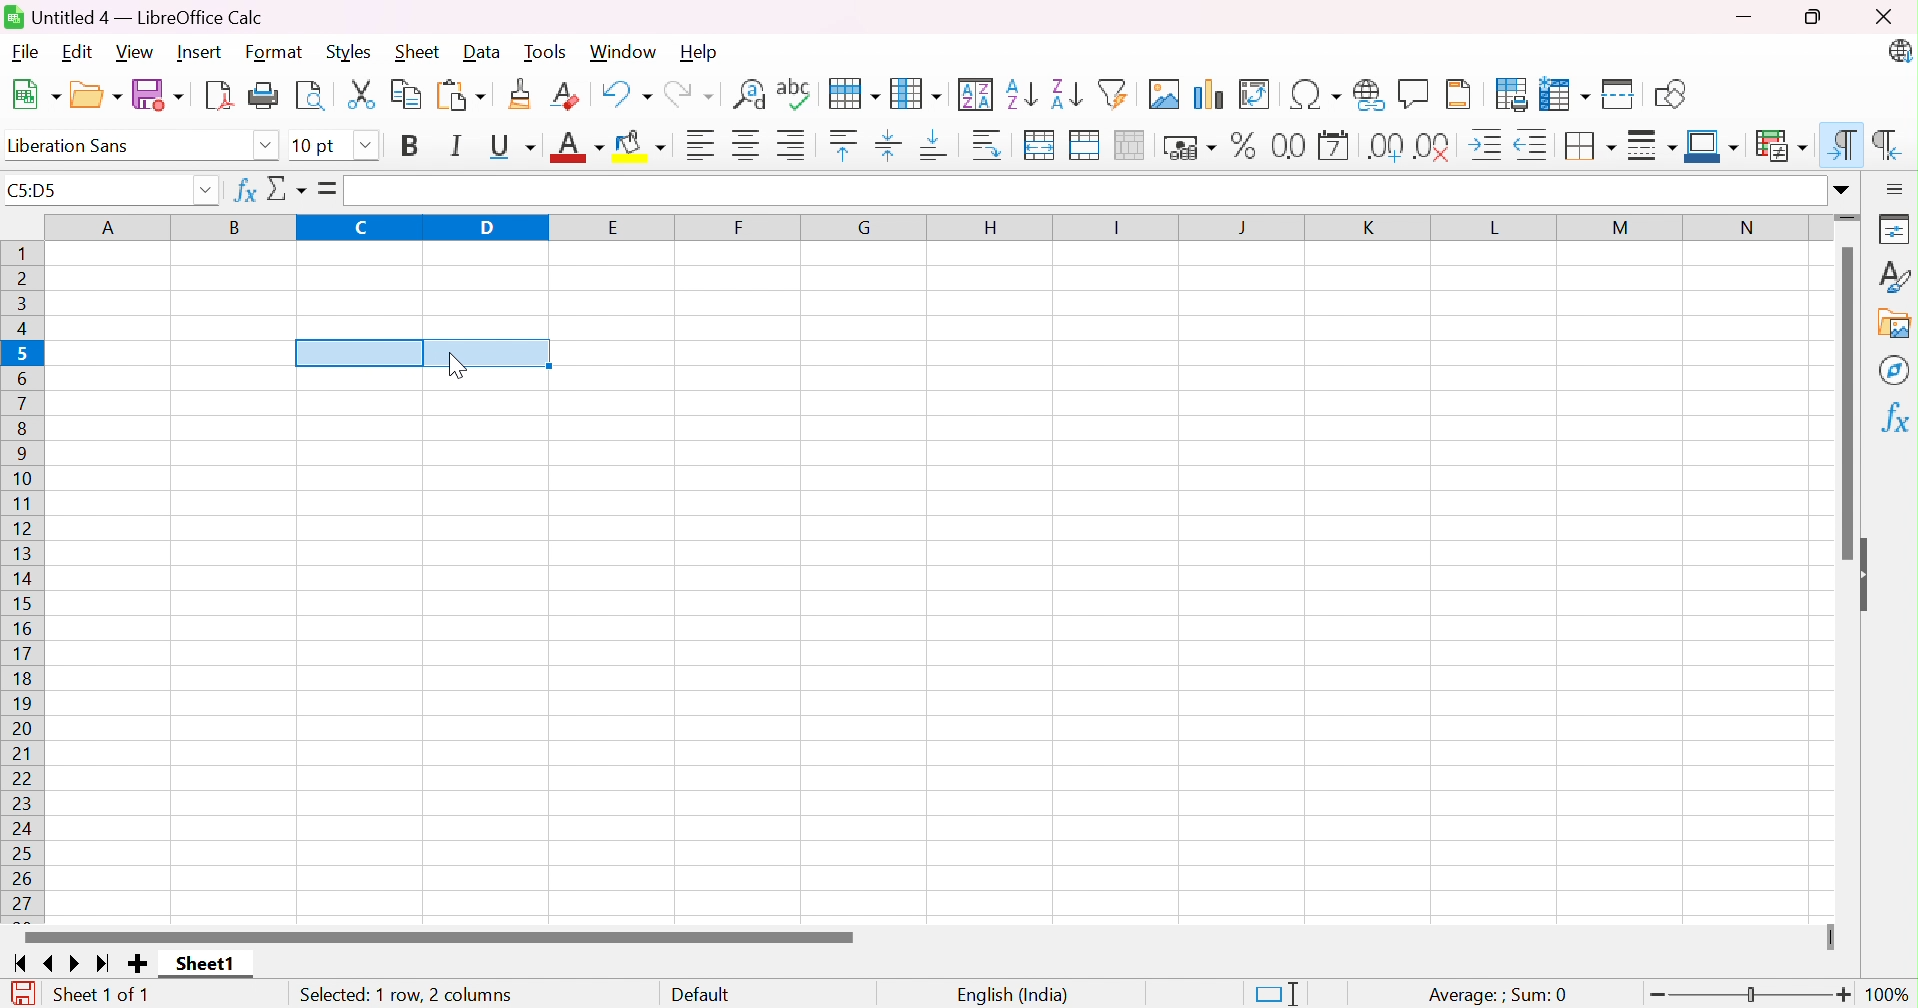 This screenshot has width=1918, height=1008. I want to click on Scroll Bar, so click(439, 936).